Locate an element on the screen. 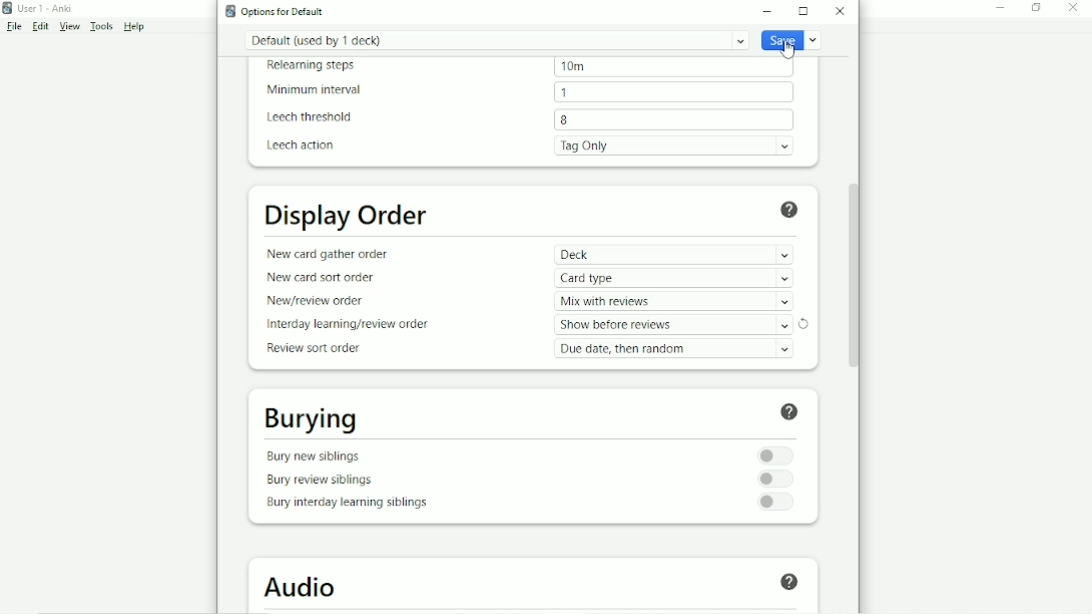 This screenshot has height=614, width=1092. Minimize is located at coordinates (768, 11).